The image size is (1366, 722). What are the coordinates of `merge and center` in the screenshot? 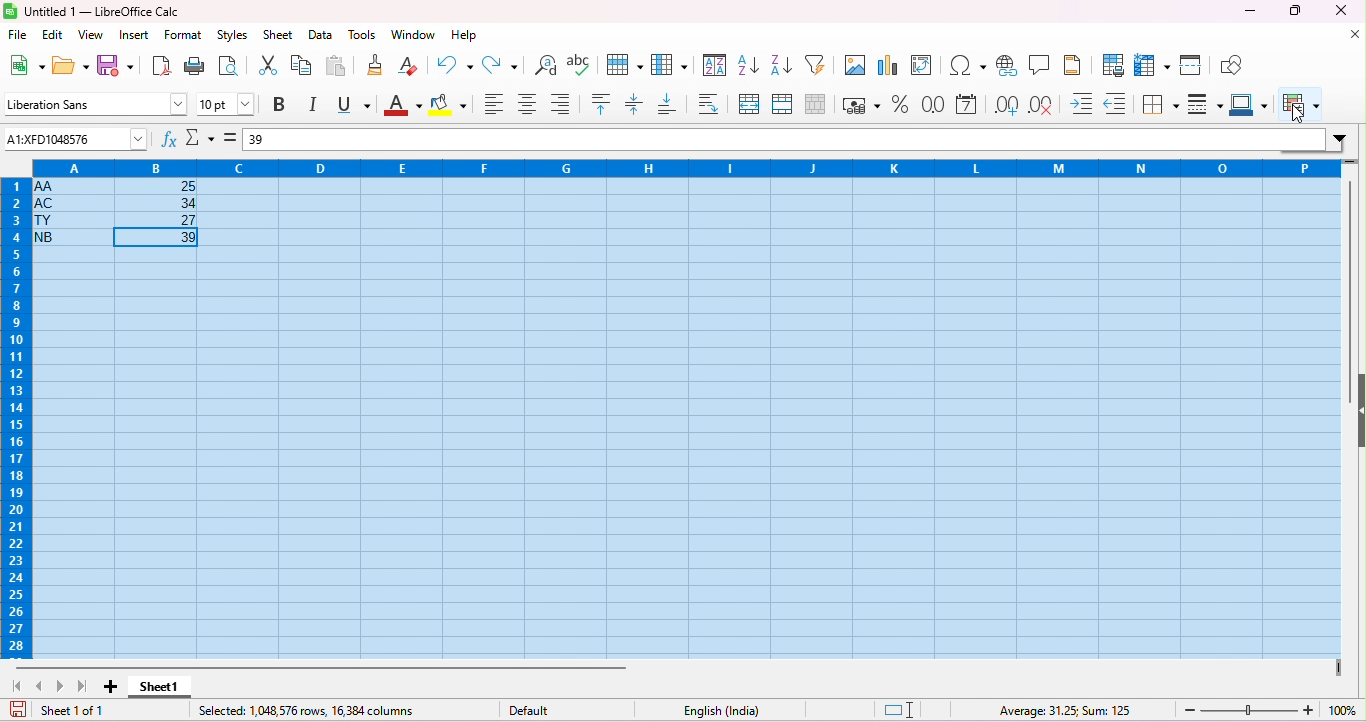 It's located at (750, 105).